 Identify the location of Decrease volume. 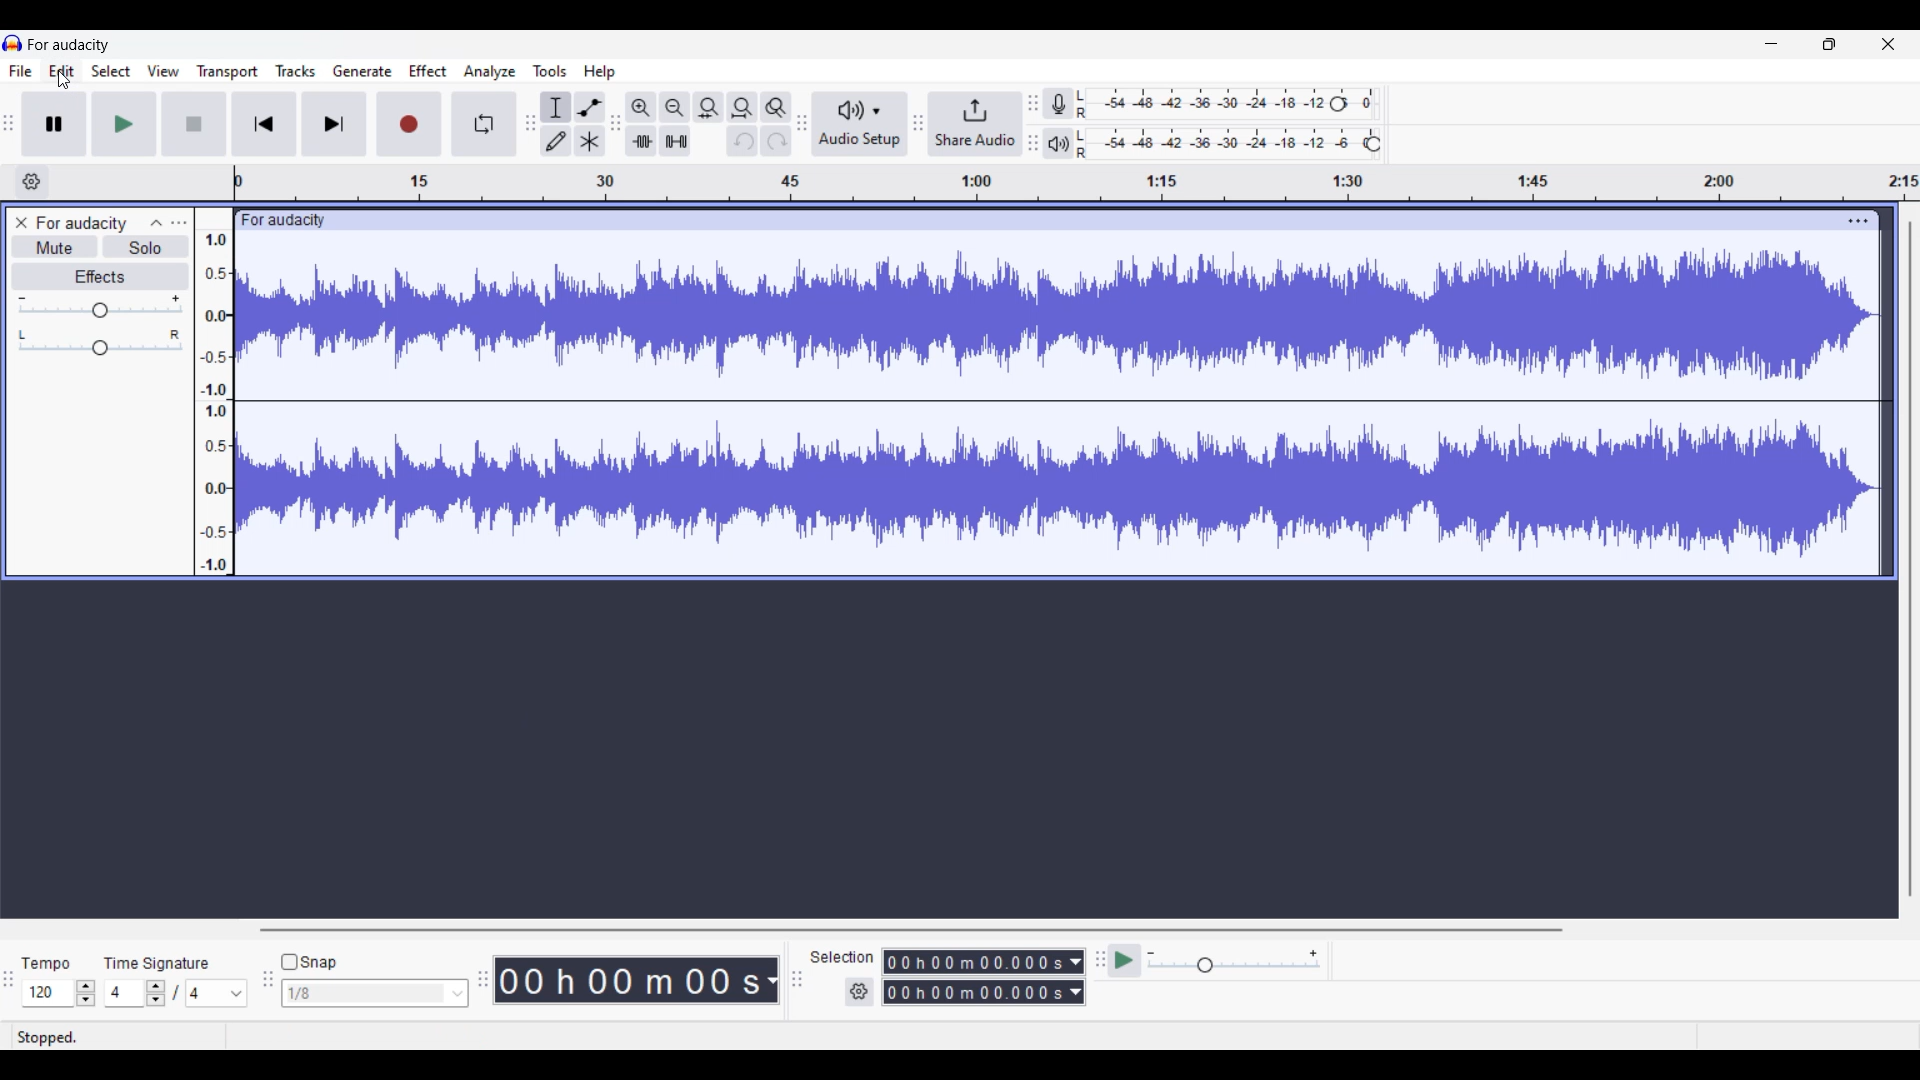
(21, 299).